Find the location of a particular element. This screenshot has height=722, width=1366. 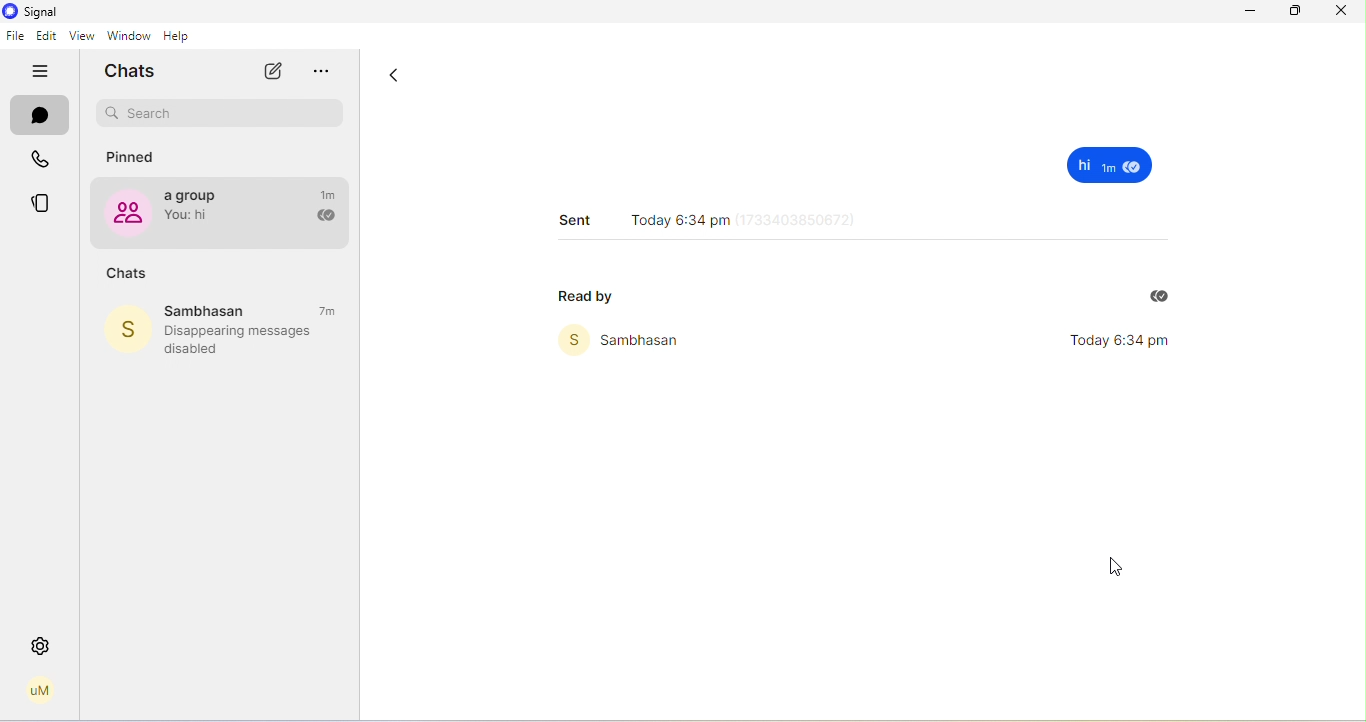

maximize is located at coordinates (1296, 11).